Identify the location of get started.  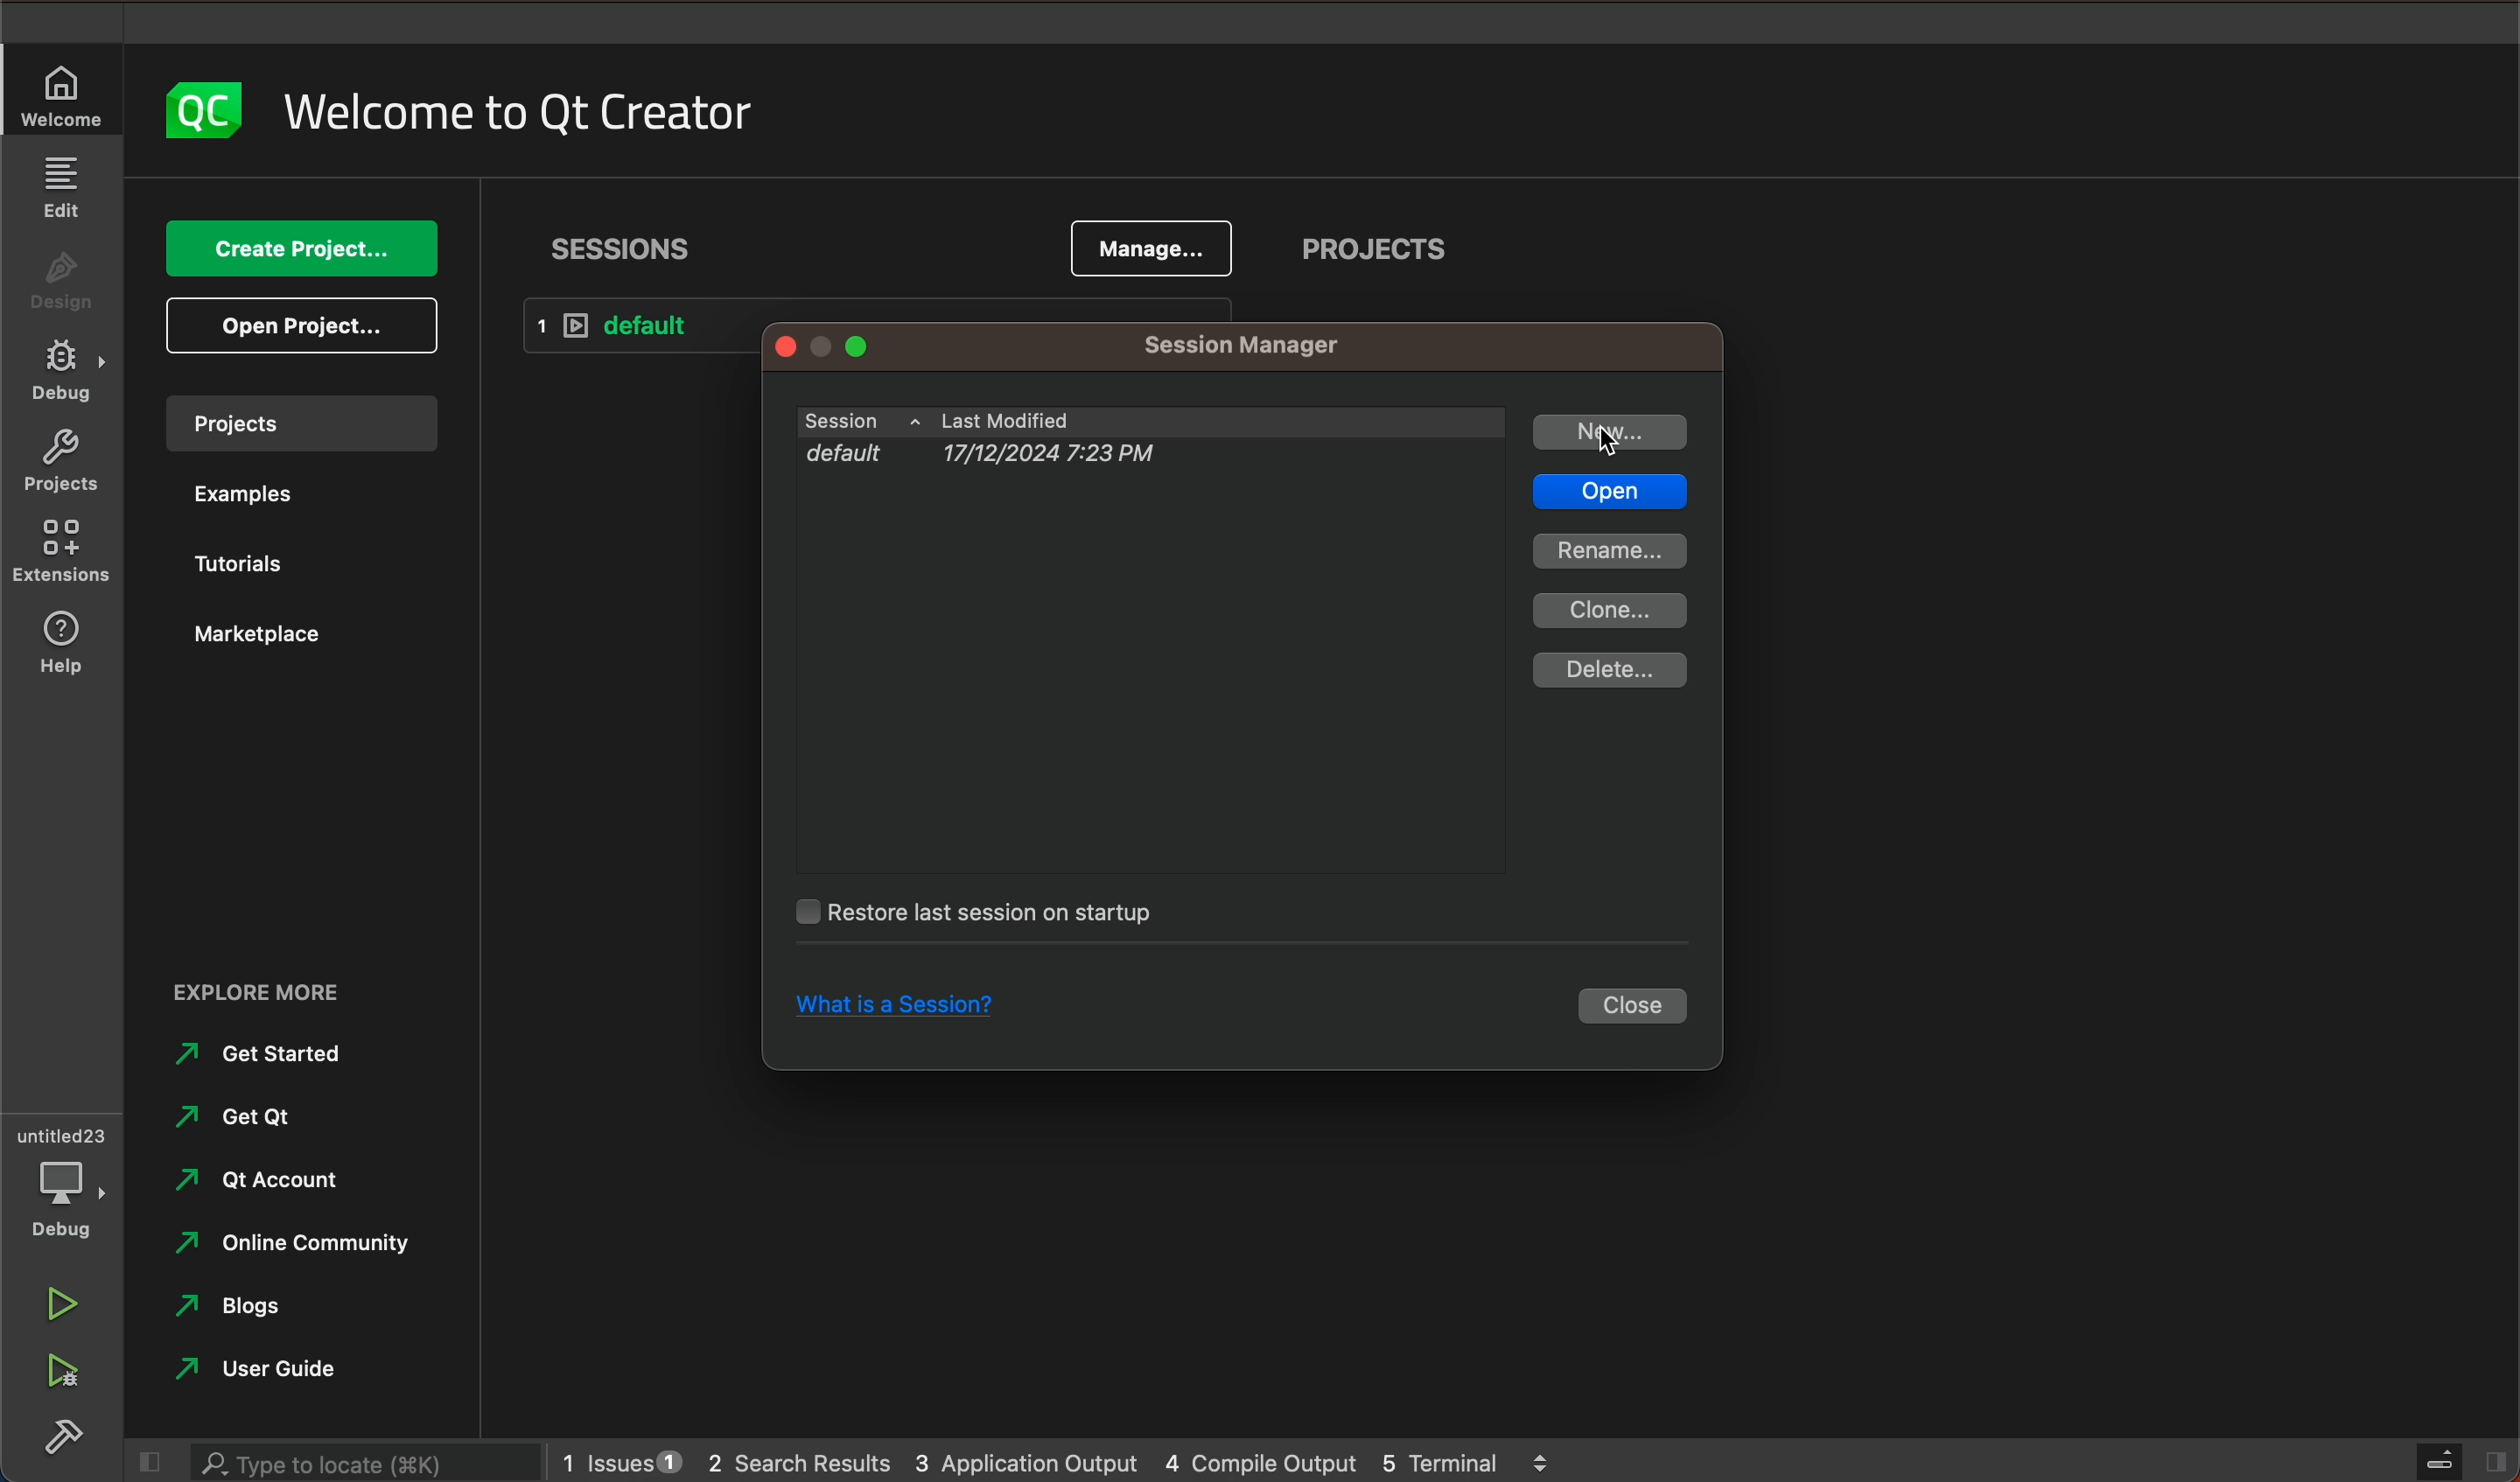
(270, 1053).